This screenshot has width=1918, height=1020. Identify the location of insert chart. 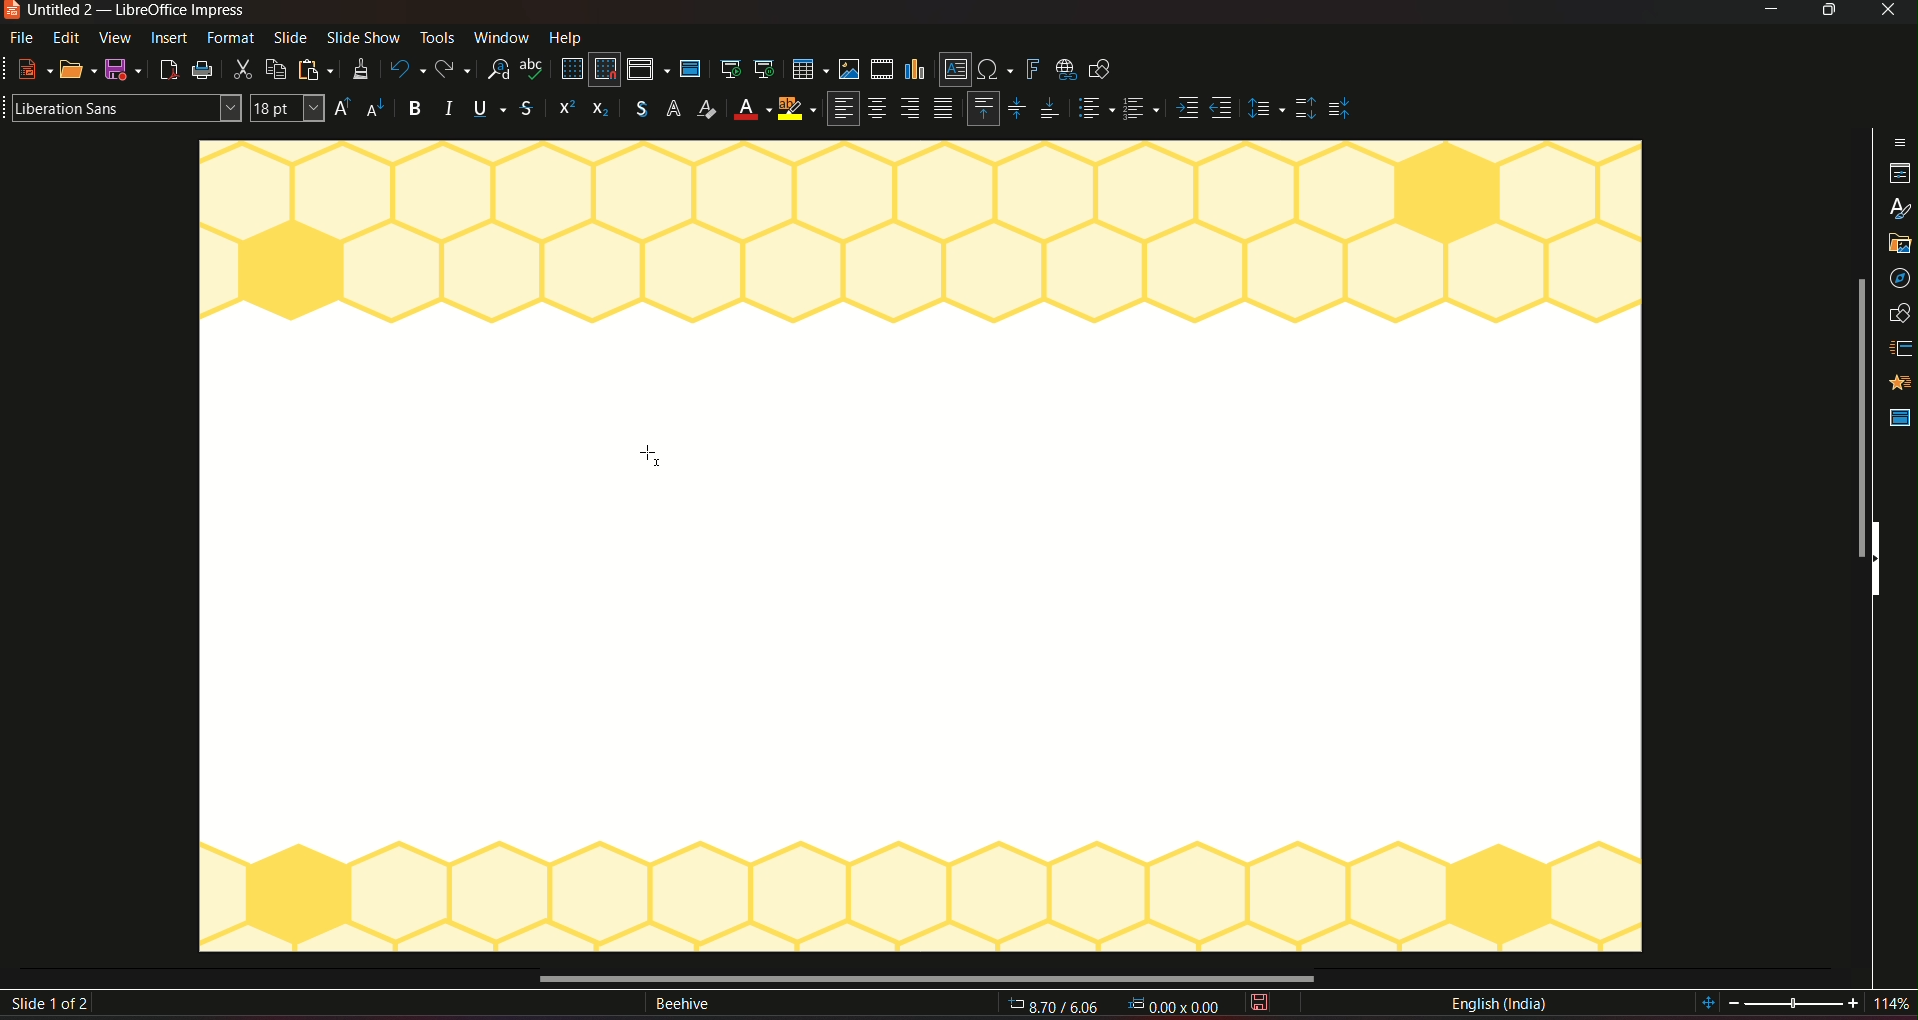
(917, 68).